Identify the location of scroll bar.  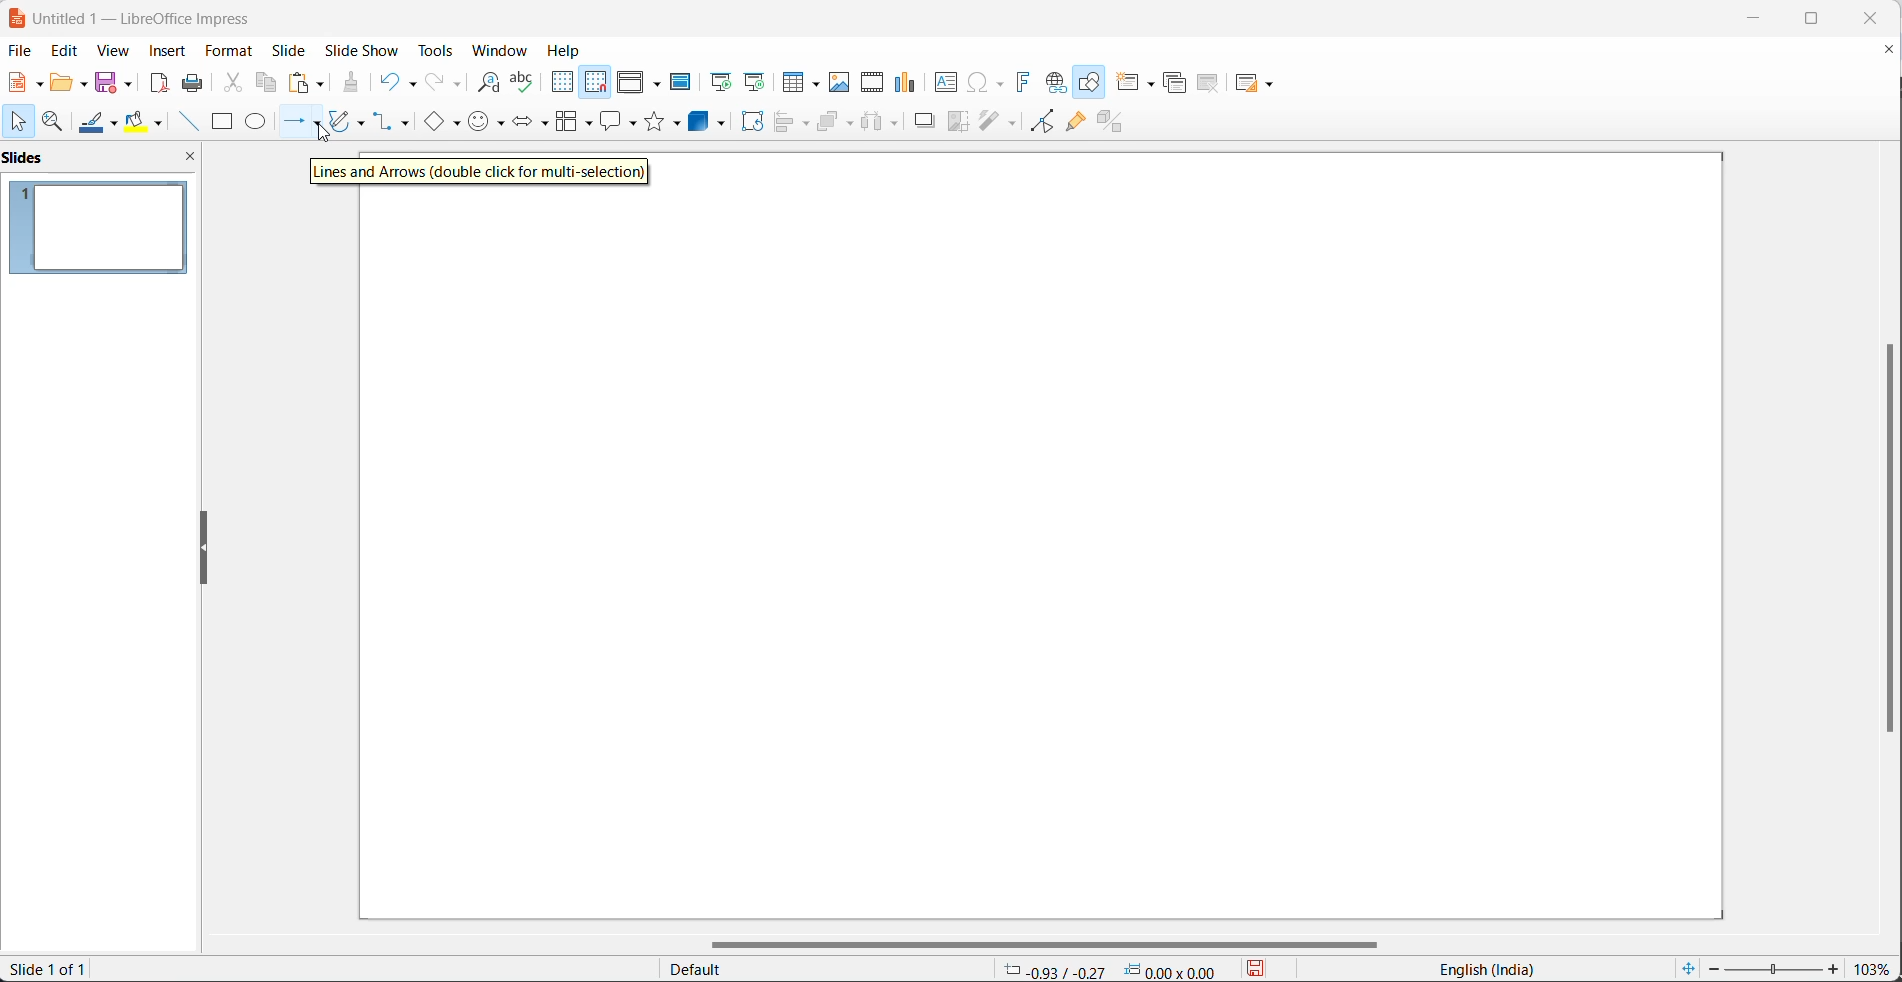
(1882, 539).